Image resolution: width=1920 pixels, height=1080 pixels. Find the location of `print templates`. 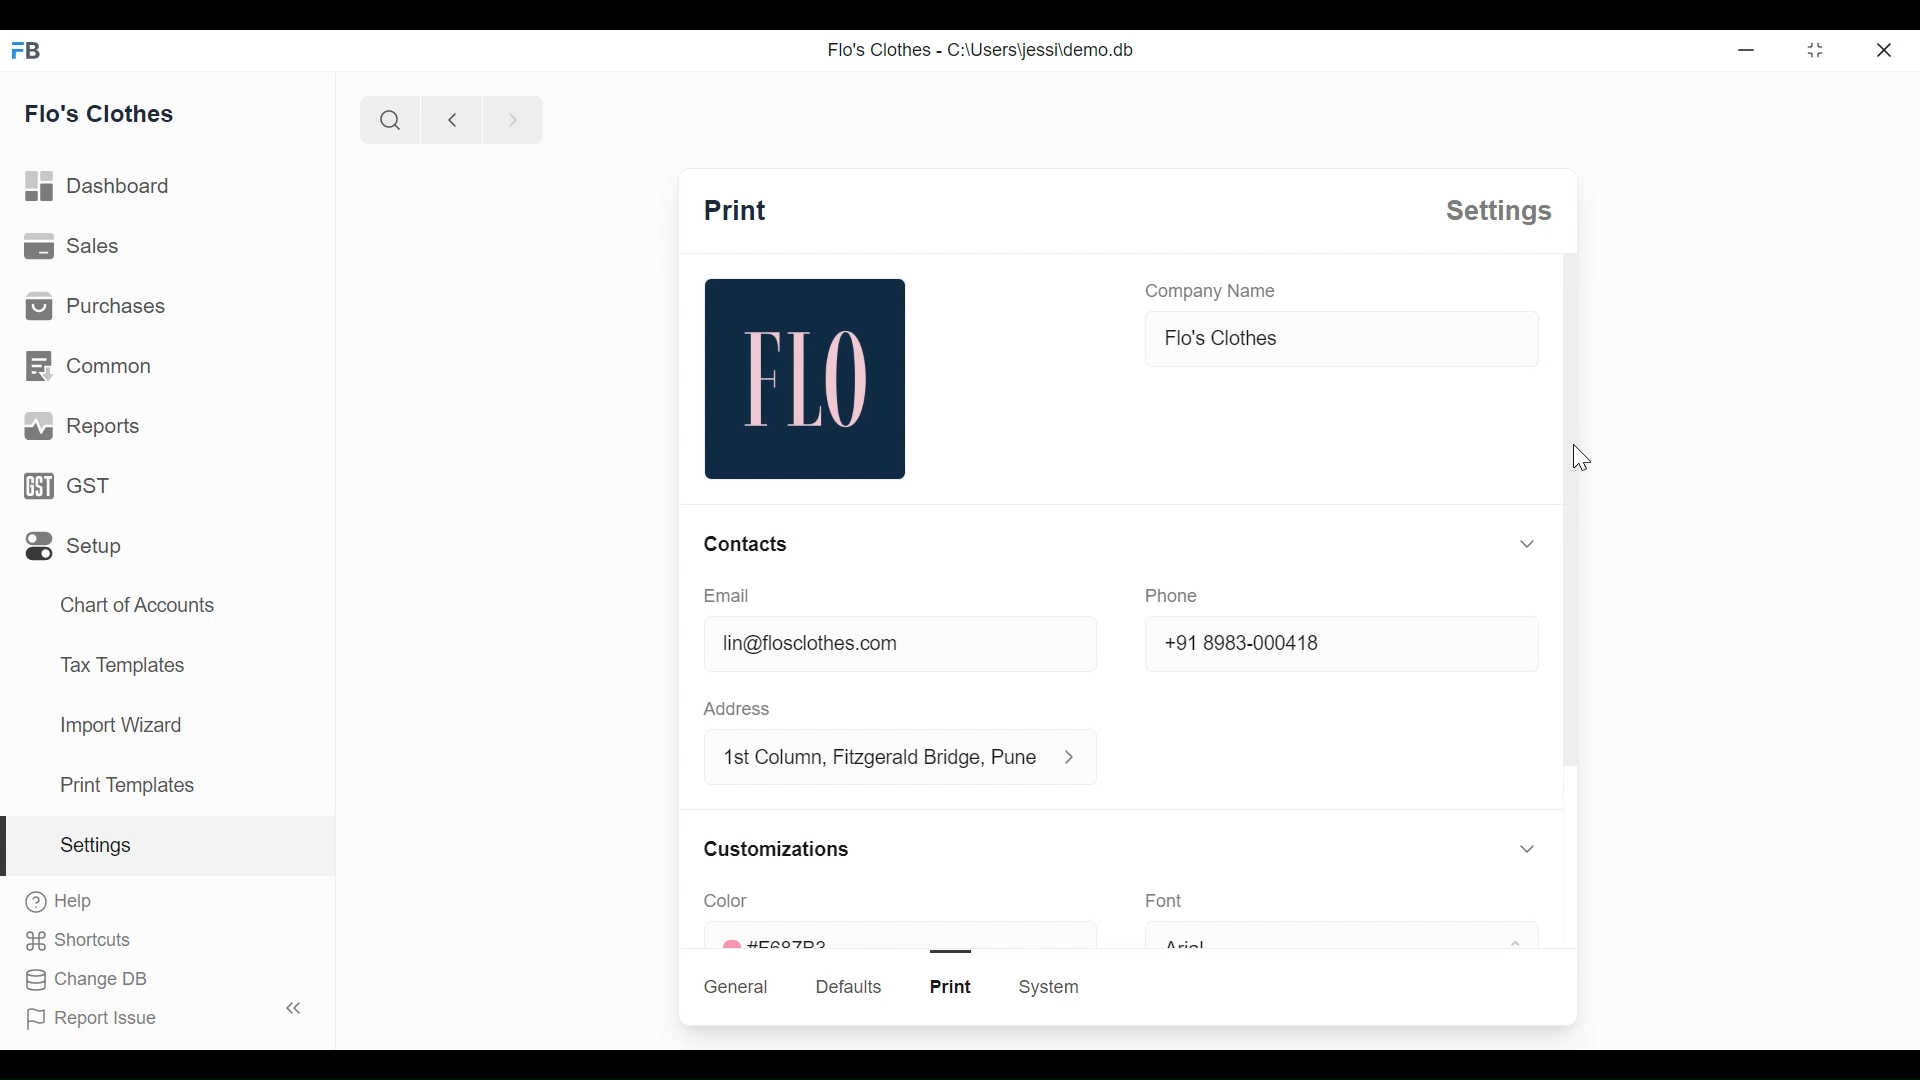

print templates is located at coordinates (128, 785).